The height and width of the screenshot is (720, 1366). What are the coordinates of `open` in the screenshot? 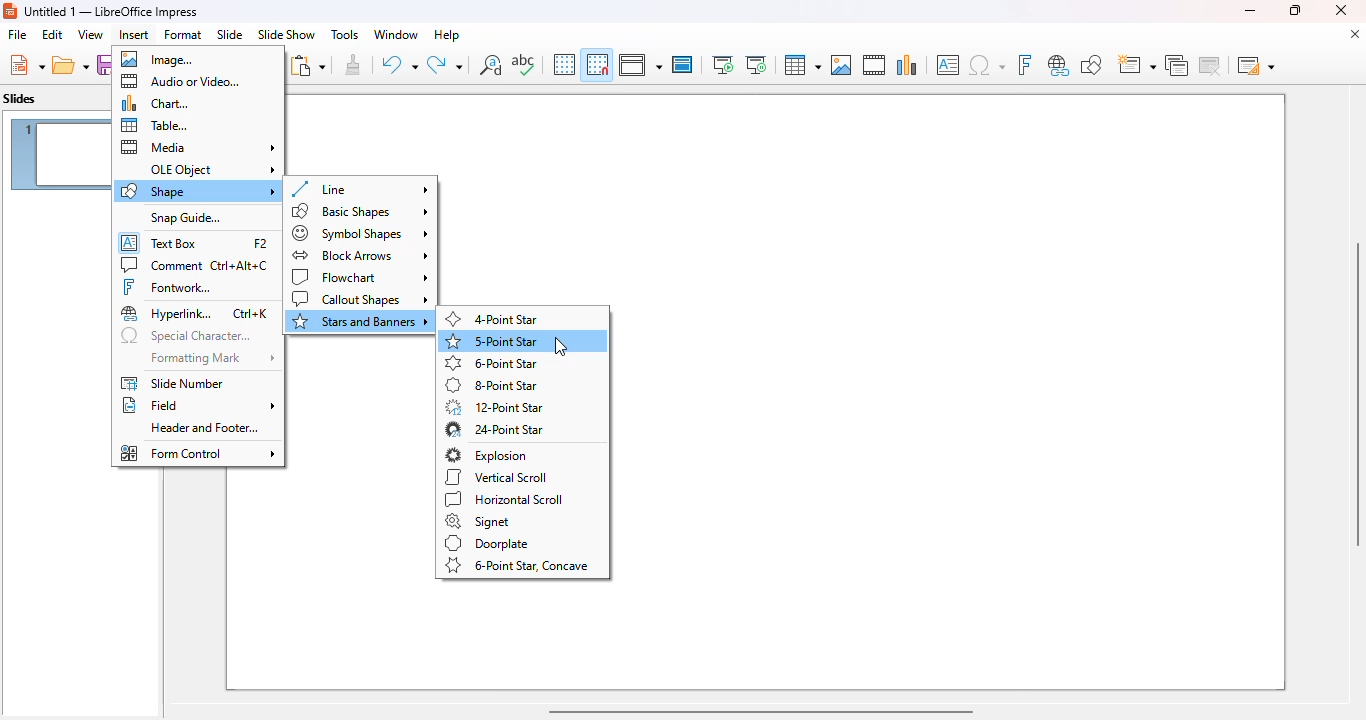 It's located at (71, 66).